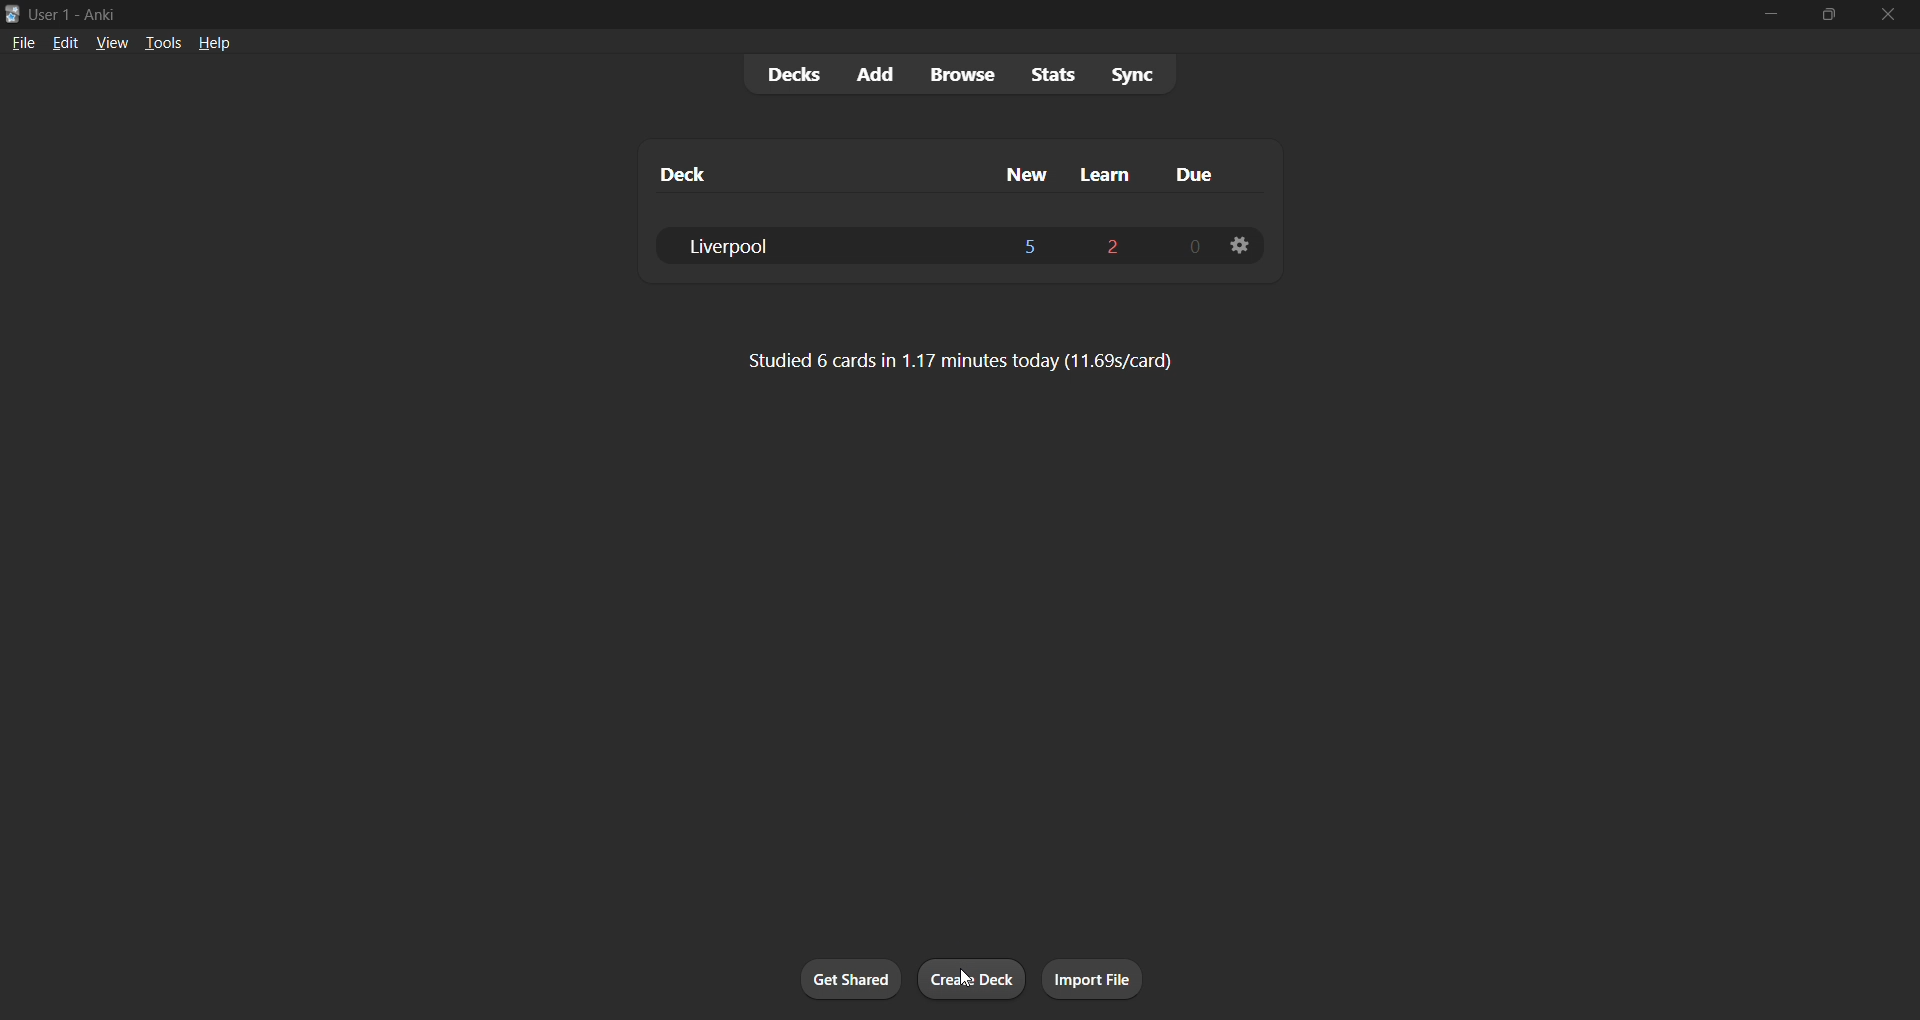 This screenshot has width=1920, height=1020. What do you see at coordinates (18, 47) in the screenshot?
I see `file` at bounding box center [18, 47].